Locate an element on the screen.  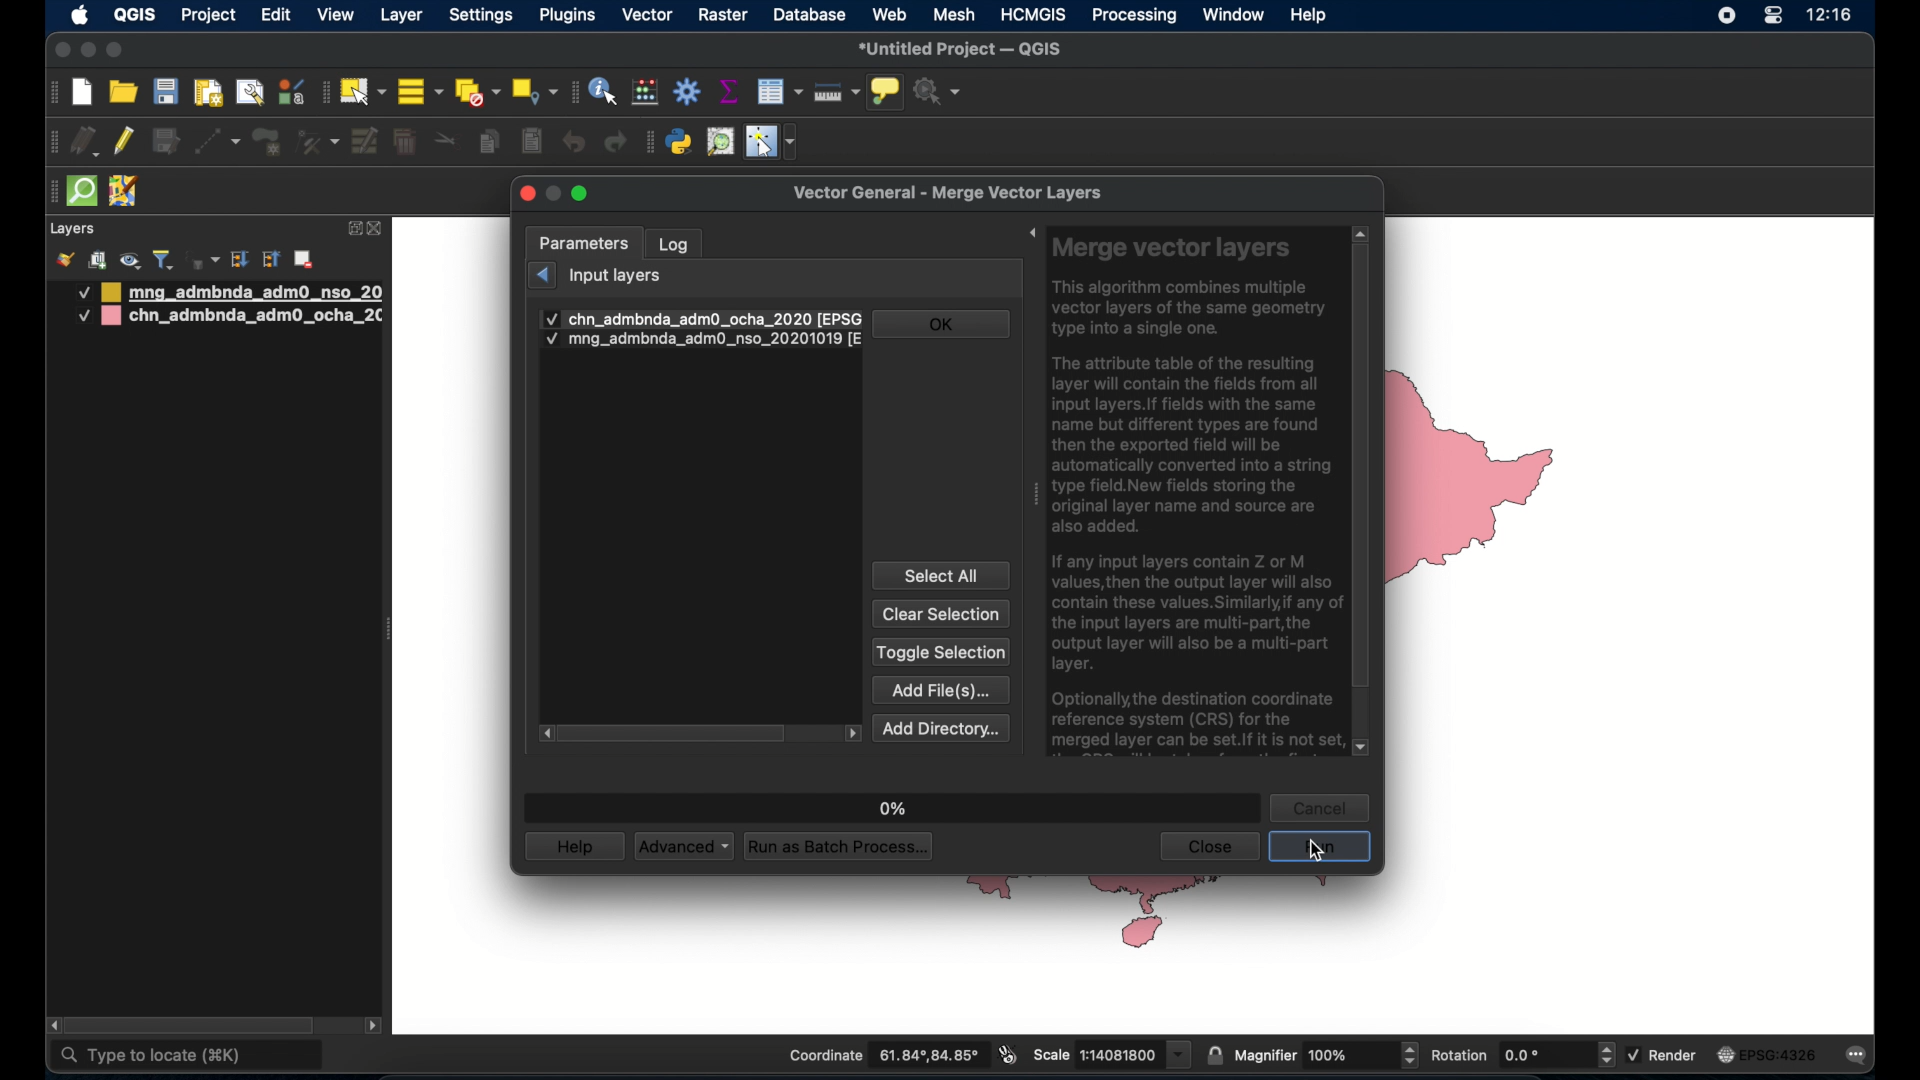
coordinate is located at coordinates (883, 1056).